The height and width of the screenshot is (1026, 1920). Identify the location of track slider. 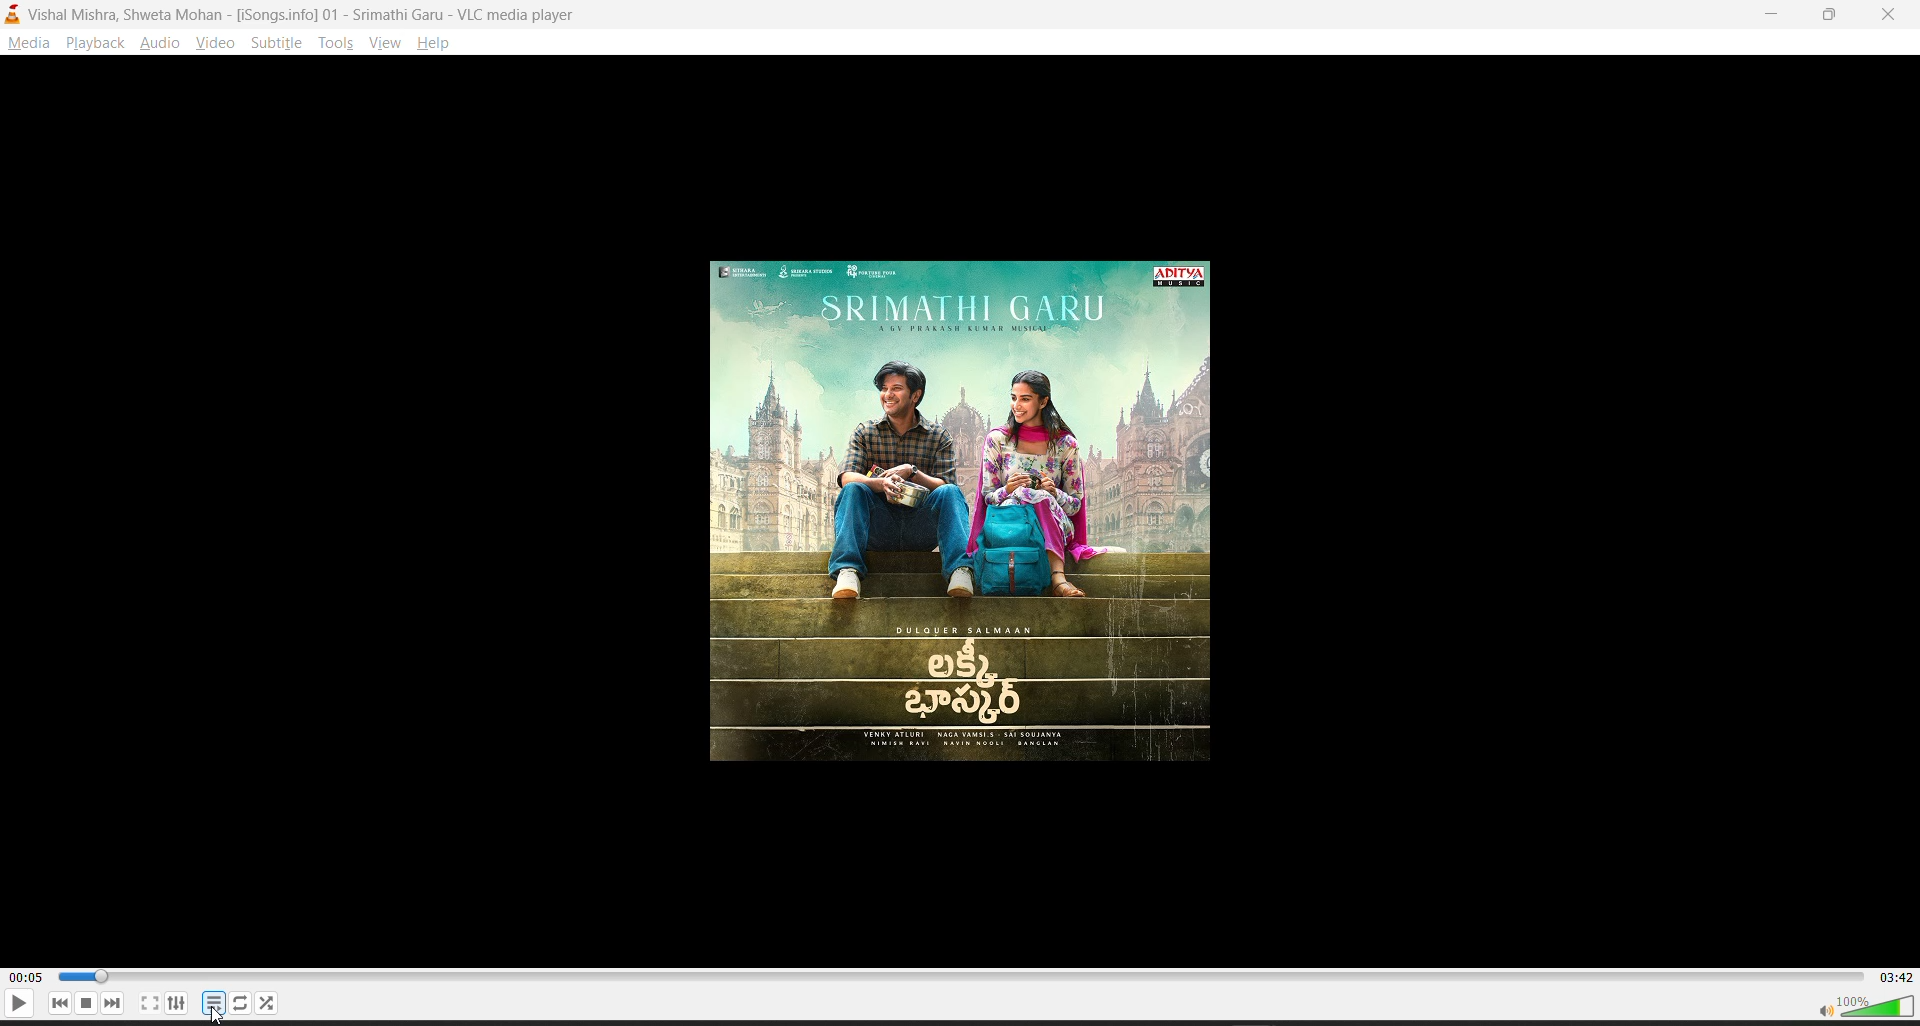
(957, 978).